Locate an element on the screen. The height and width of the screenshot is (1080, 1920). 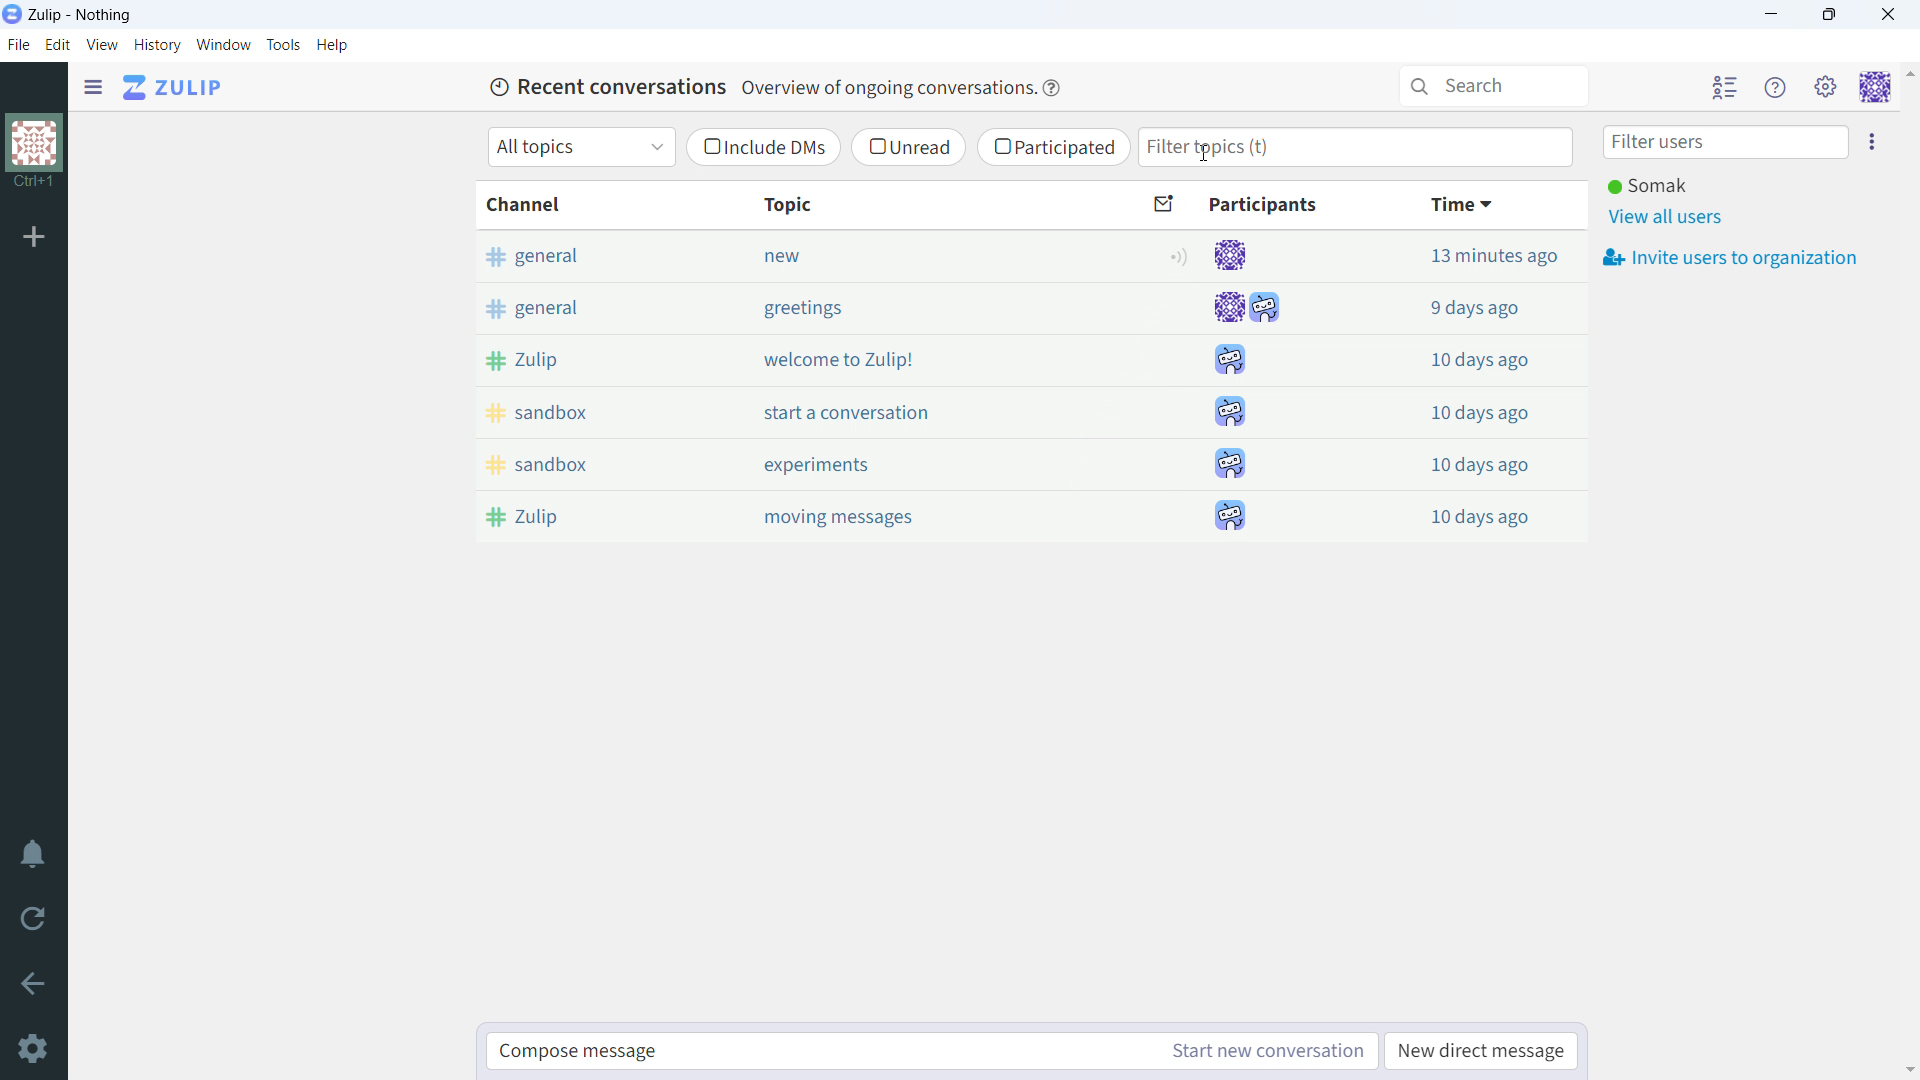
invite users is located at coordinates (1872, 141).